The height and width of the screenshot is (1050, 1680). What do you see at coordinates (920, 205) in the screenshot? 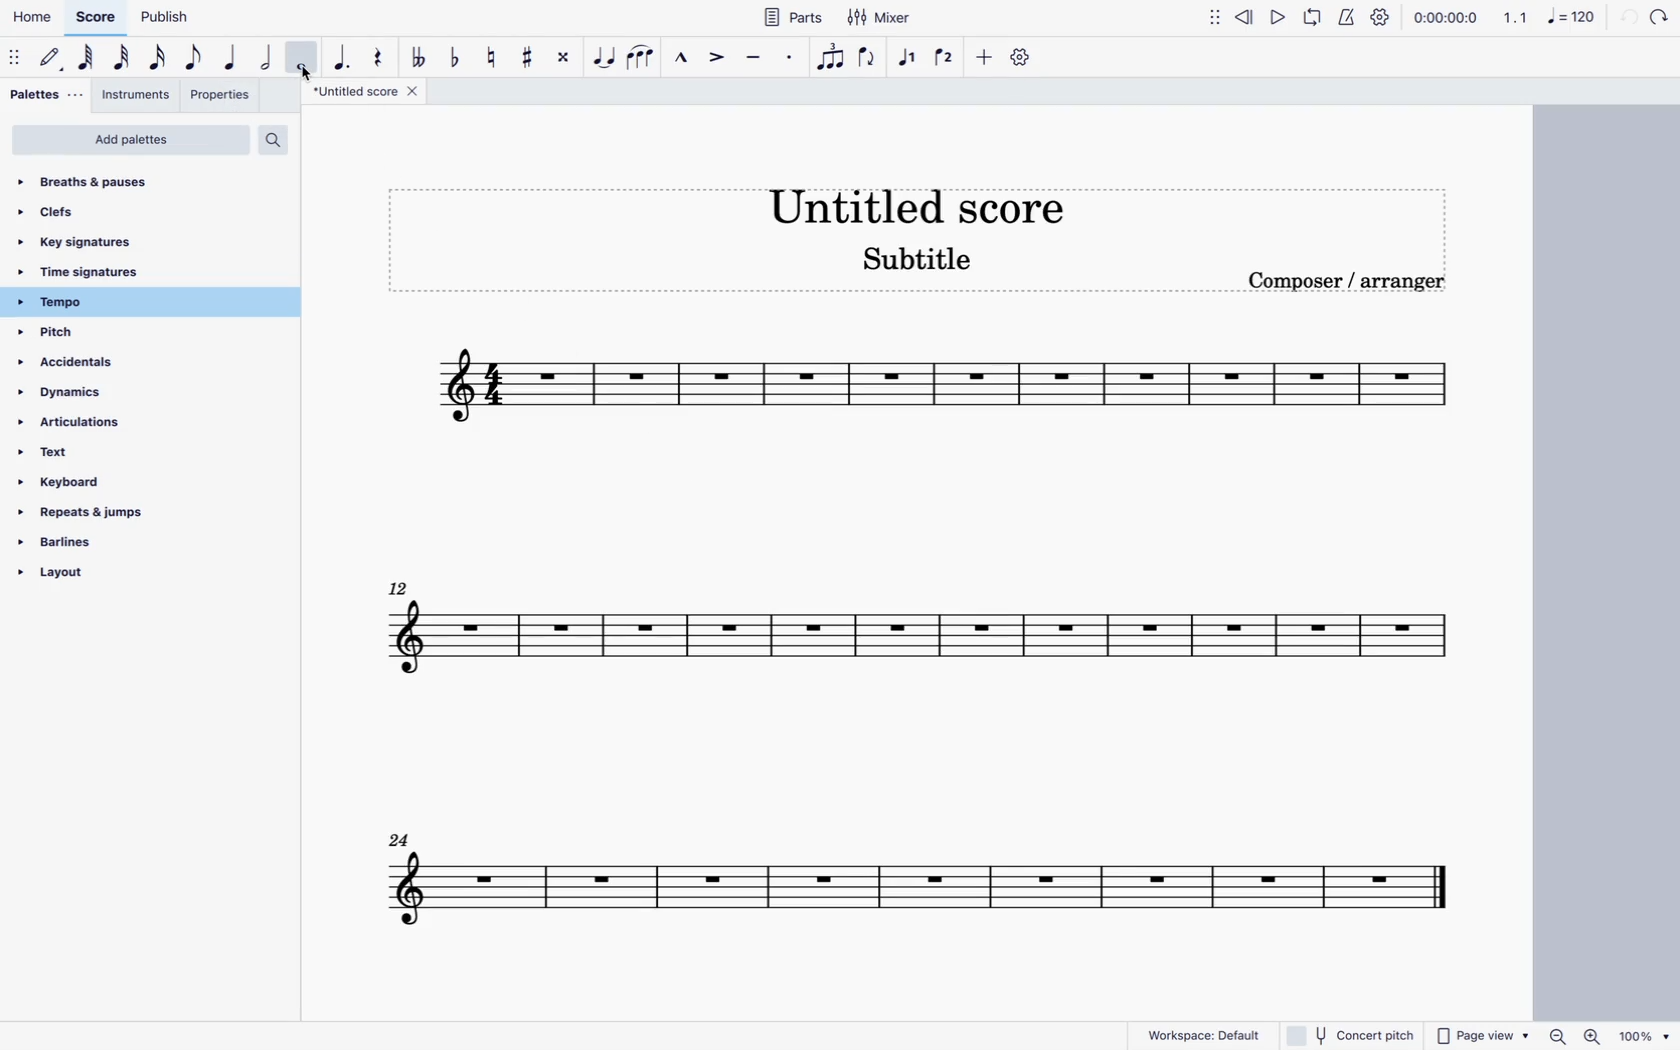
I see `score title` at bounding box center [920, 205].